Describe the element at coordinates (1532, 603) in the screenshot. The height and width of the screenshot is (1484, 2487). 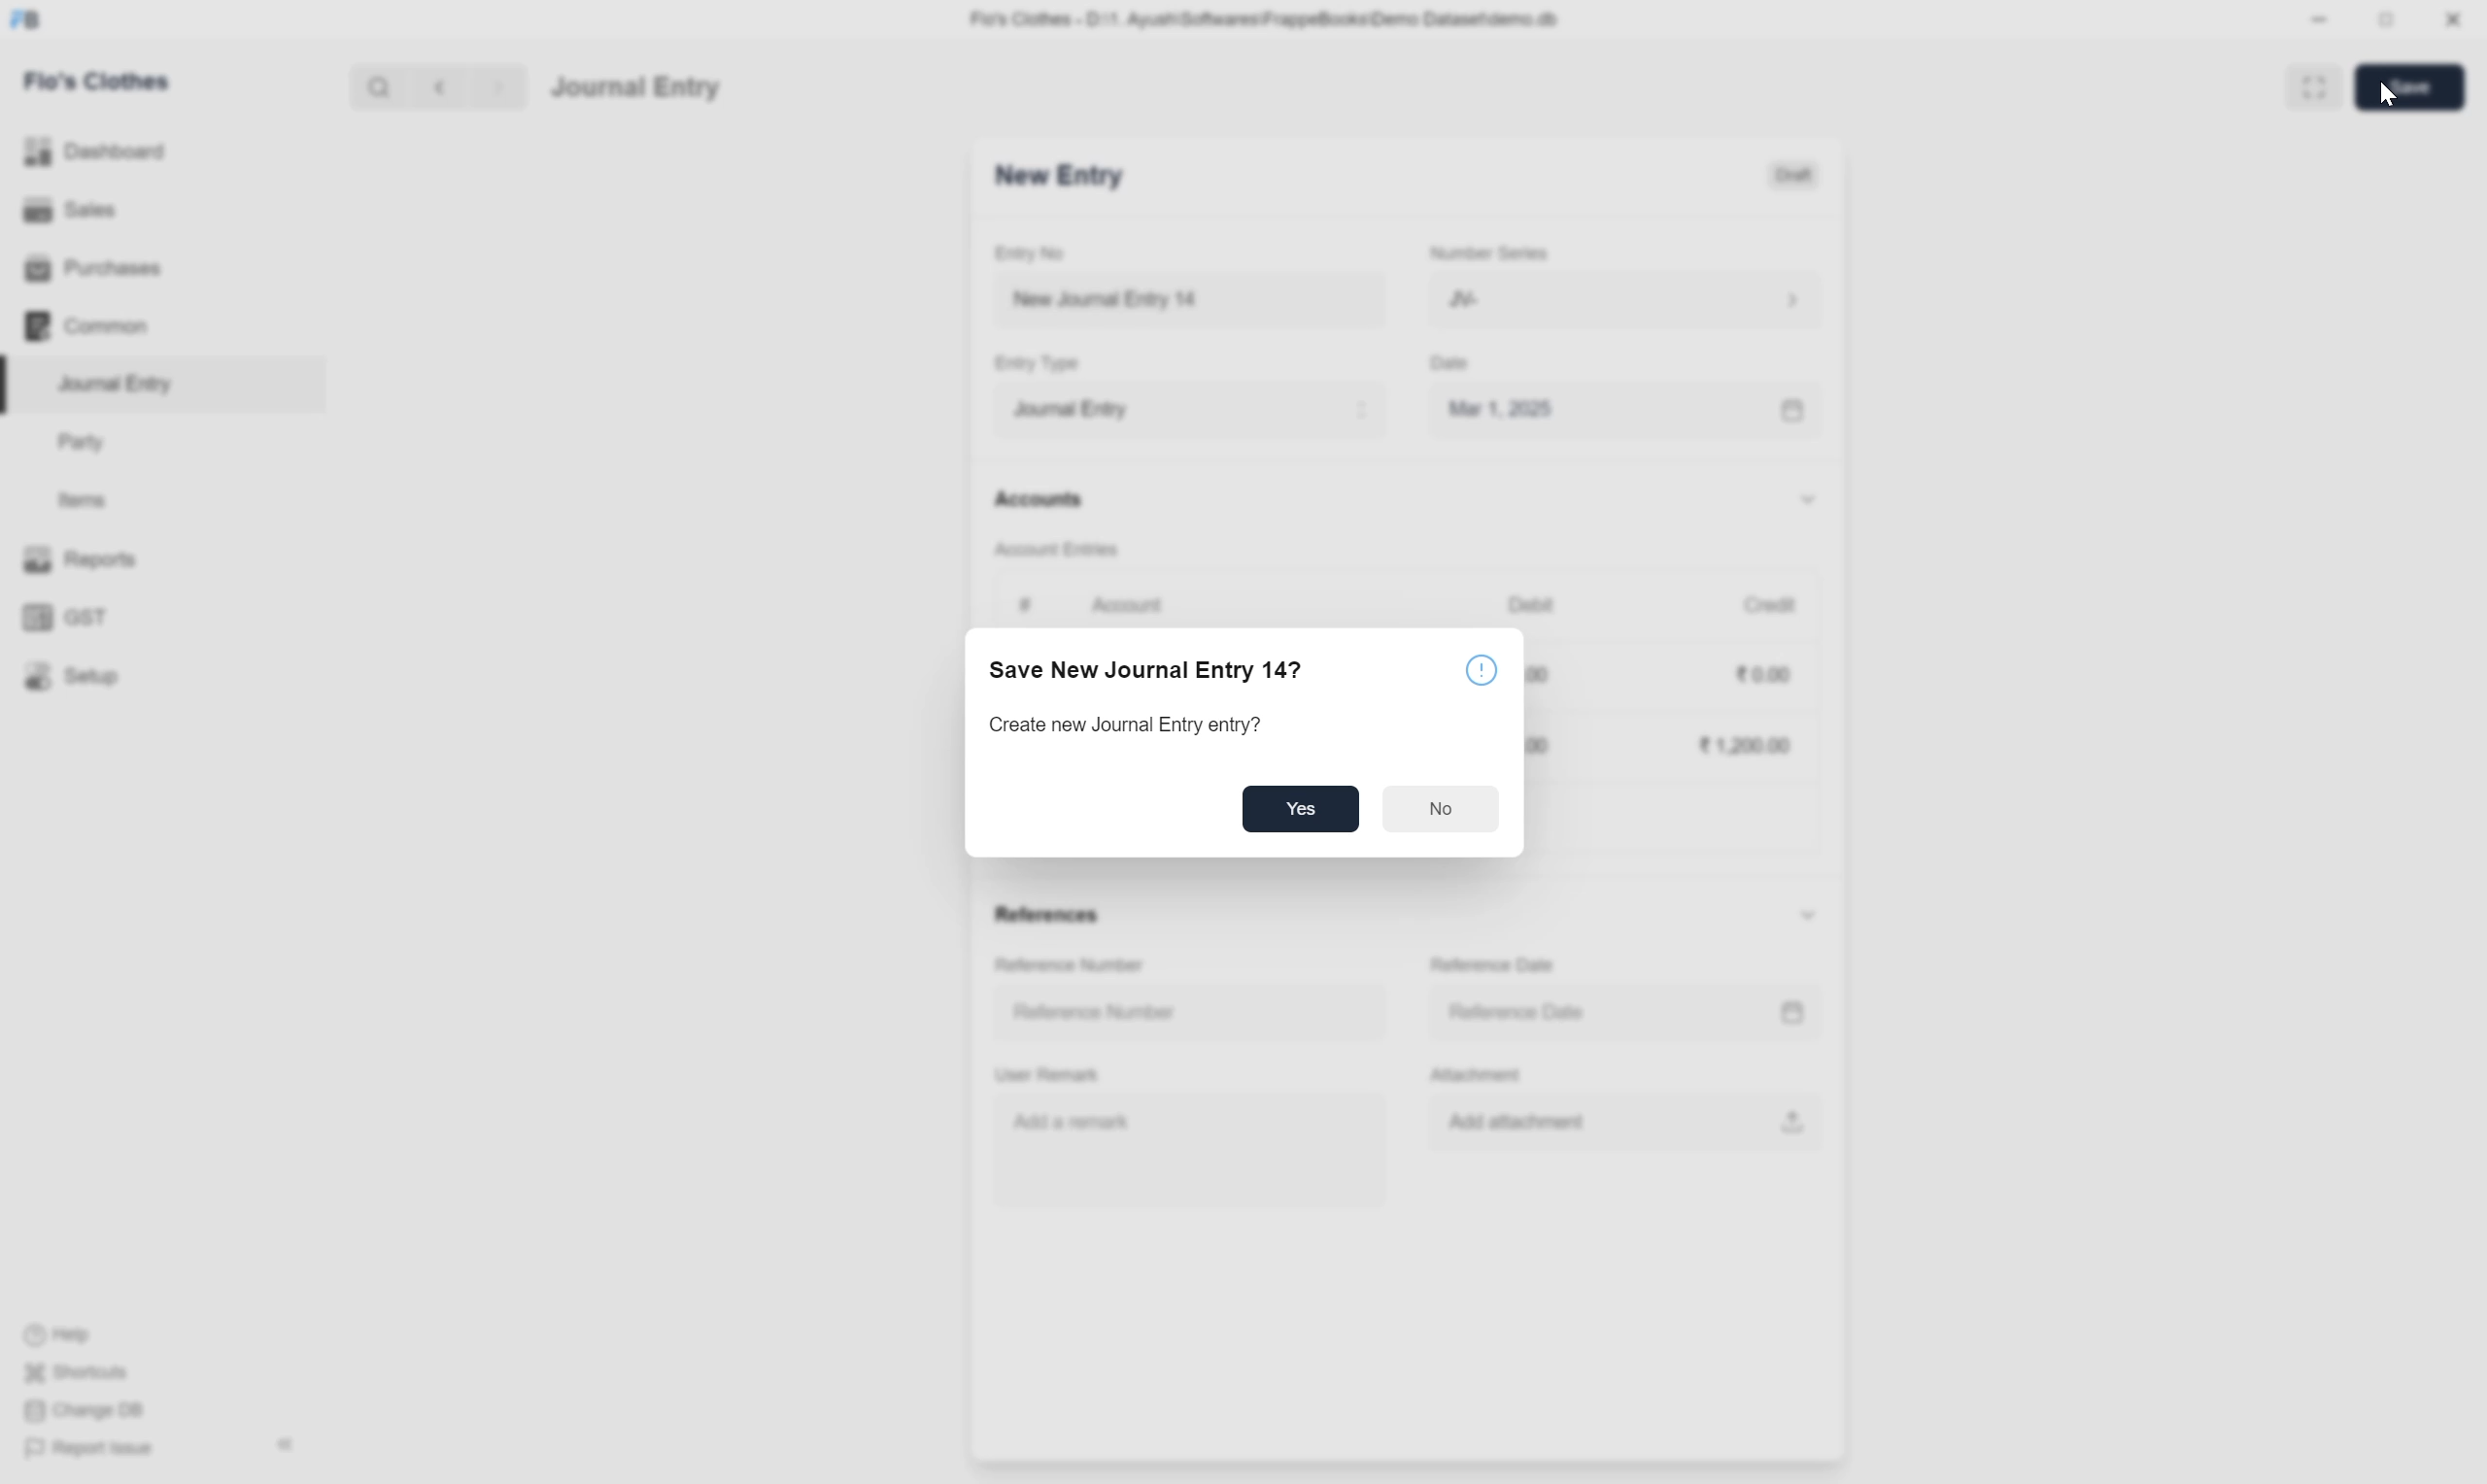
I see `Debit` at that location.